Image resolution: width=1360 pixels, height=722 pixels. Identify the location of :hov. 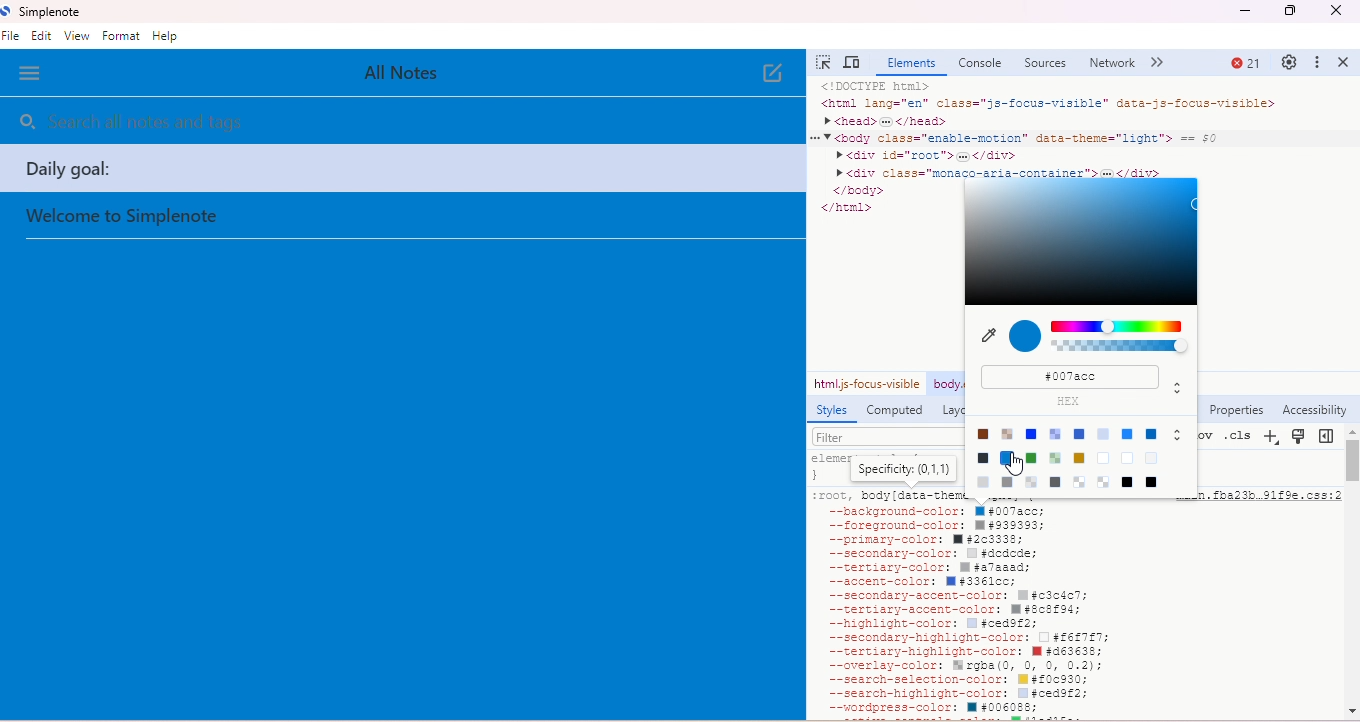
(1200, 434).